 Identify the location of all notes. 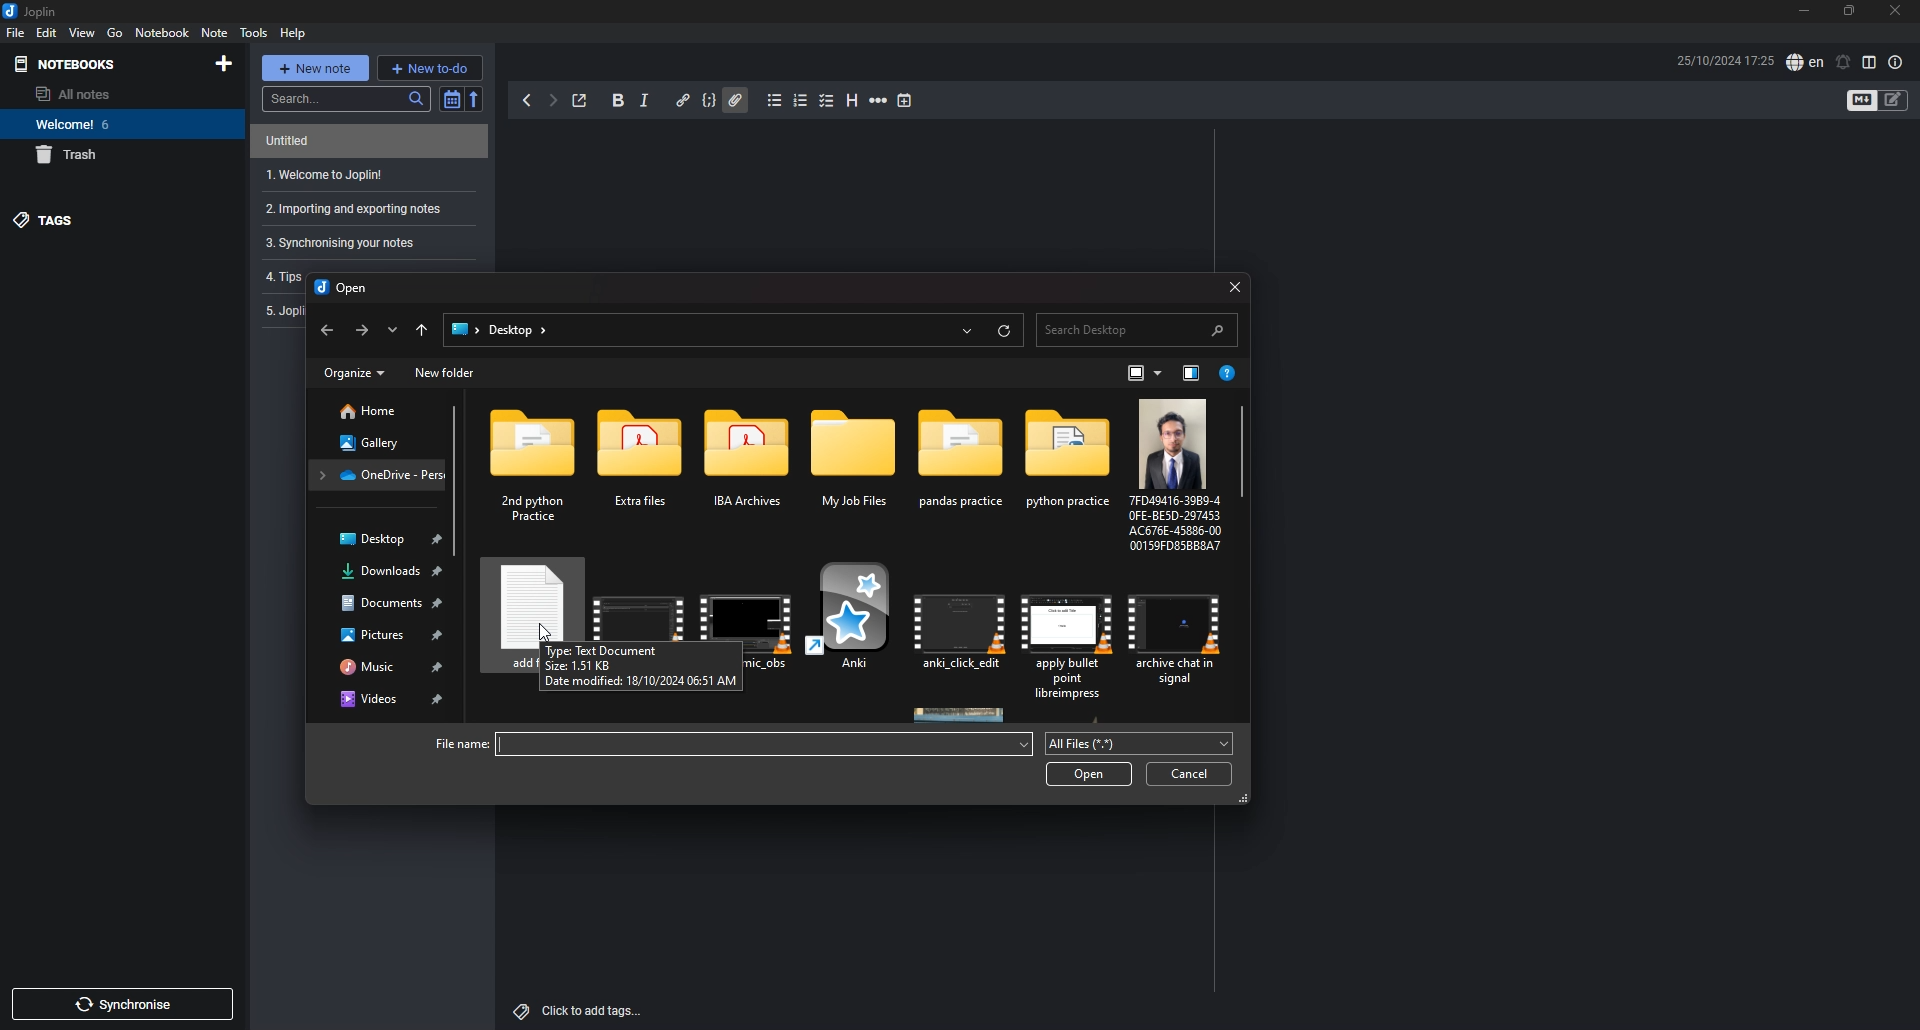
(103, 93).